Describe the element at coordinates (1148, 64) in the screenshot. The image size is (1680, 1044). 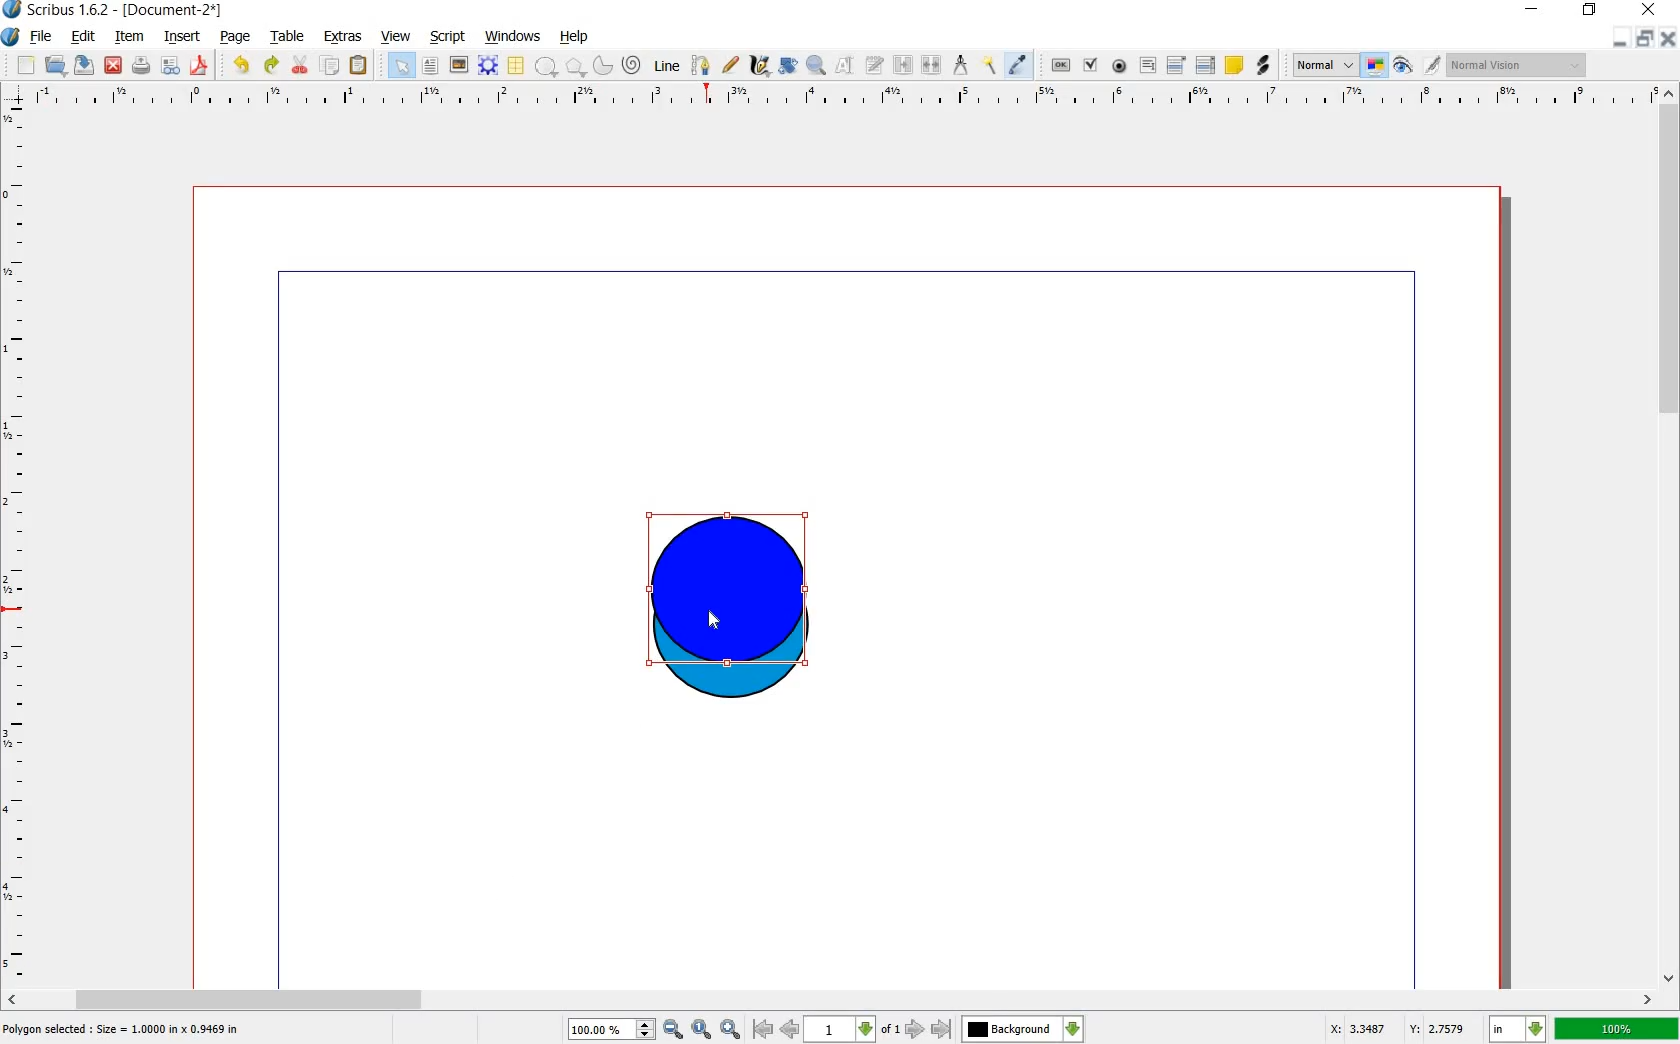
I see `pdf text fied` at that location.